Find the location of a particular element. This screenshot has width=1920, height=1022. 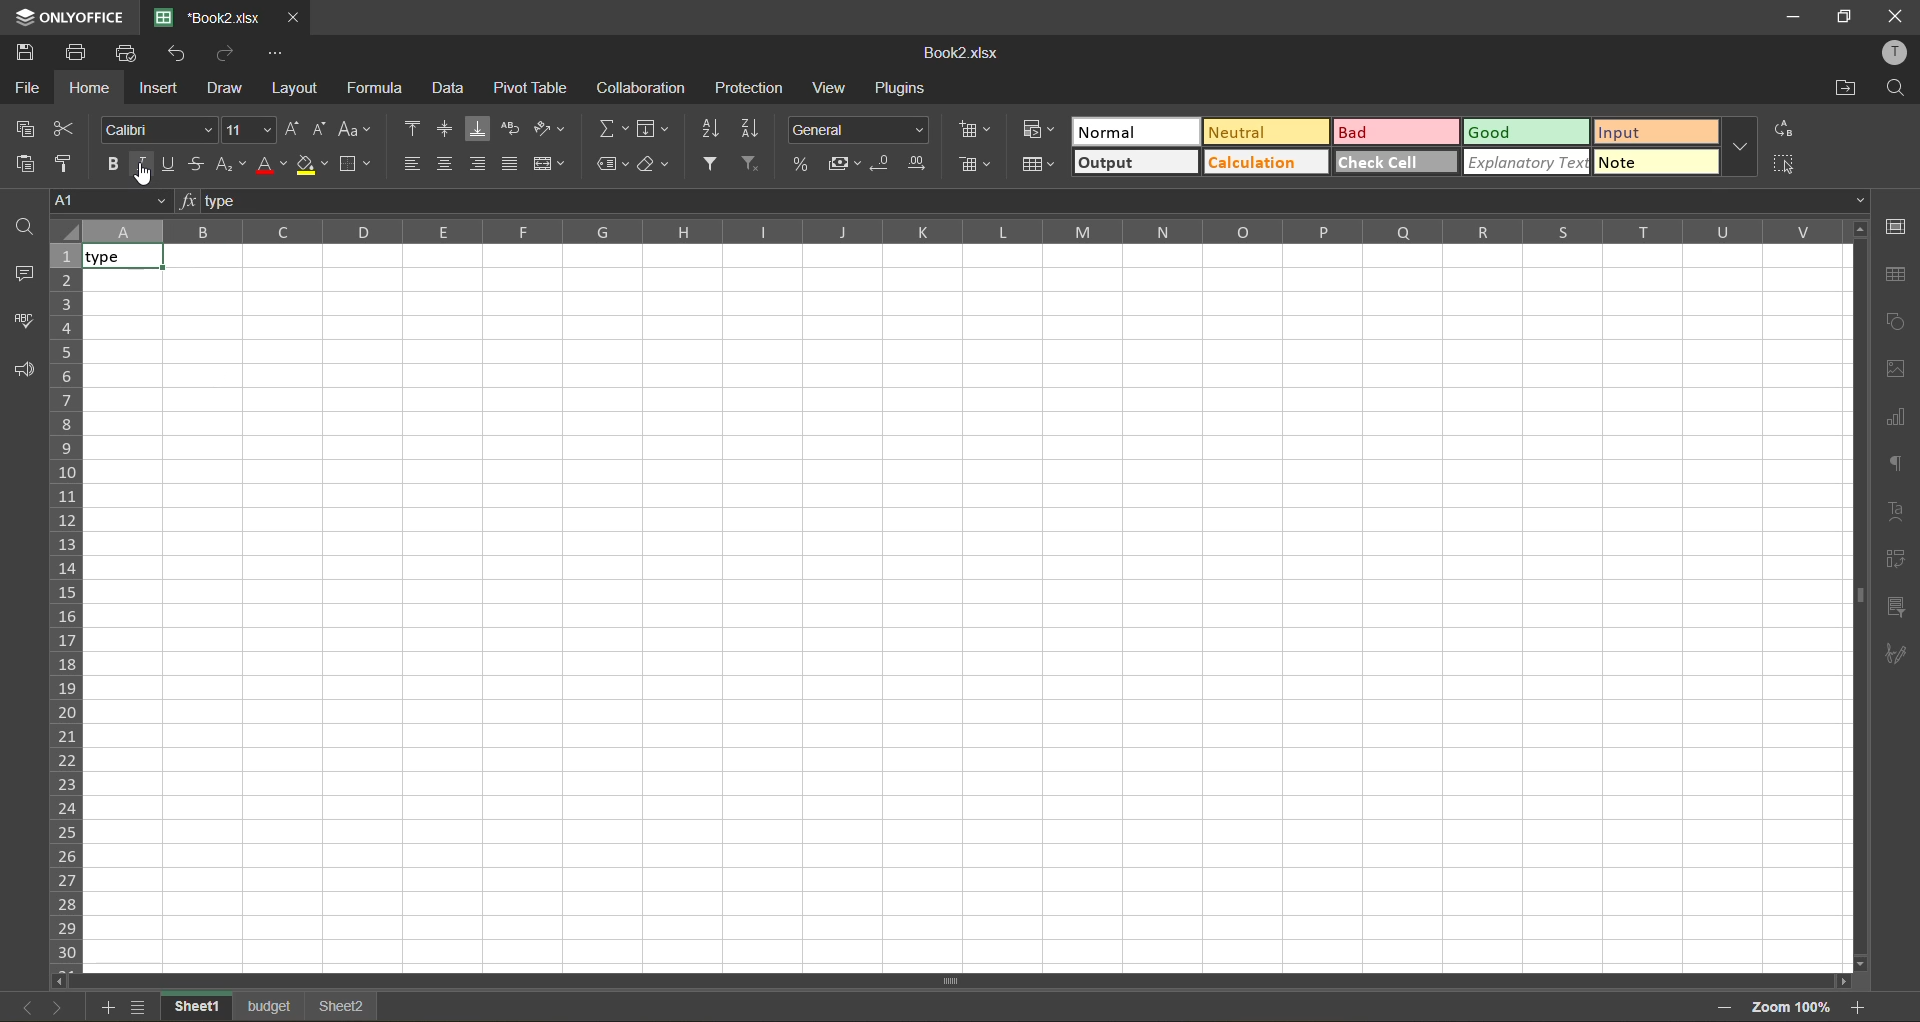

decrement size is located at coordinates (321, 128).